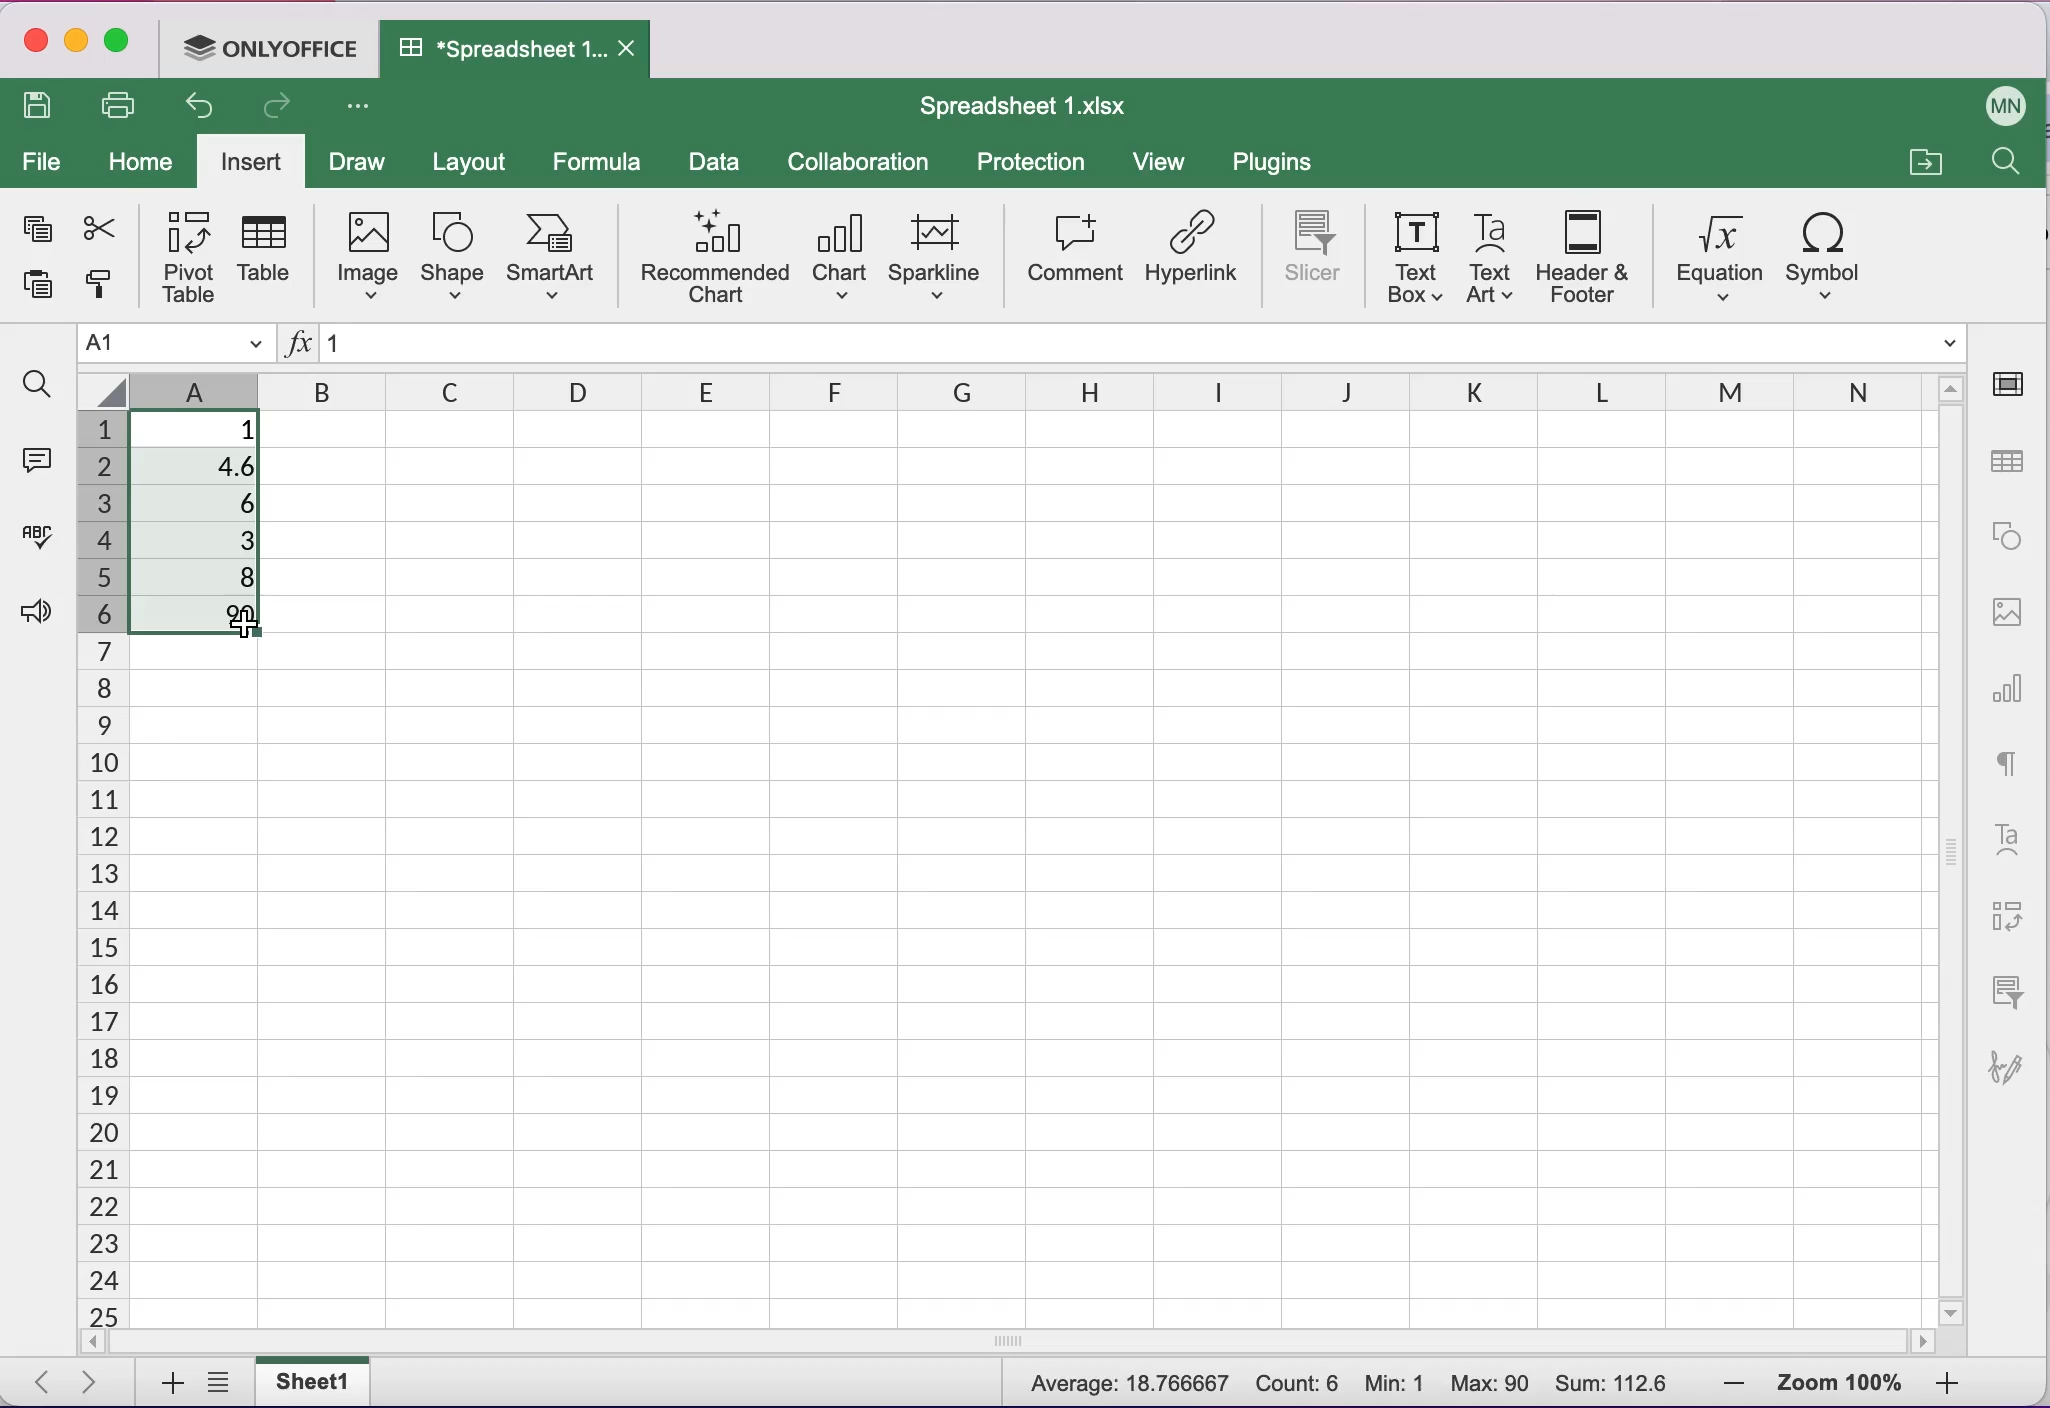  I want to click on save, so click(36, 107).